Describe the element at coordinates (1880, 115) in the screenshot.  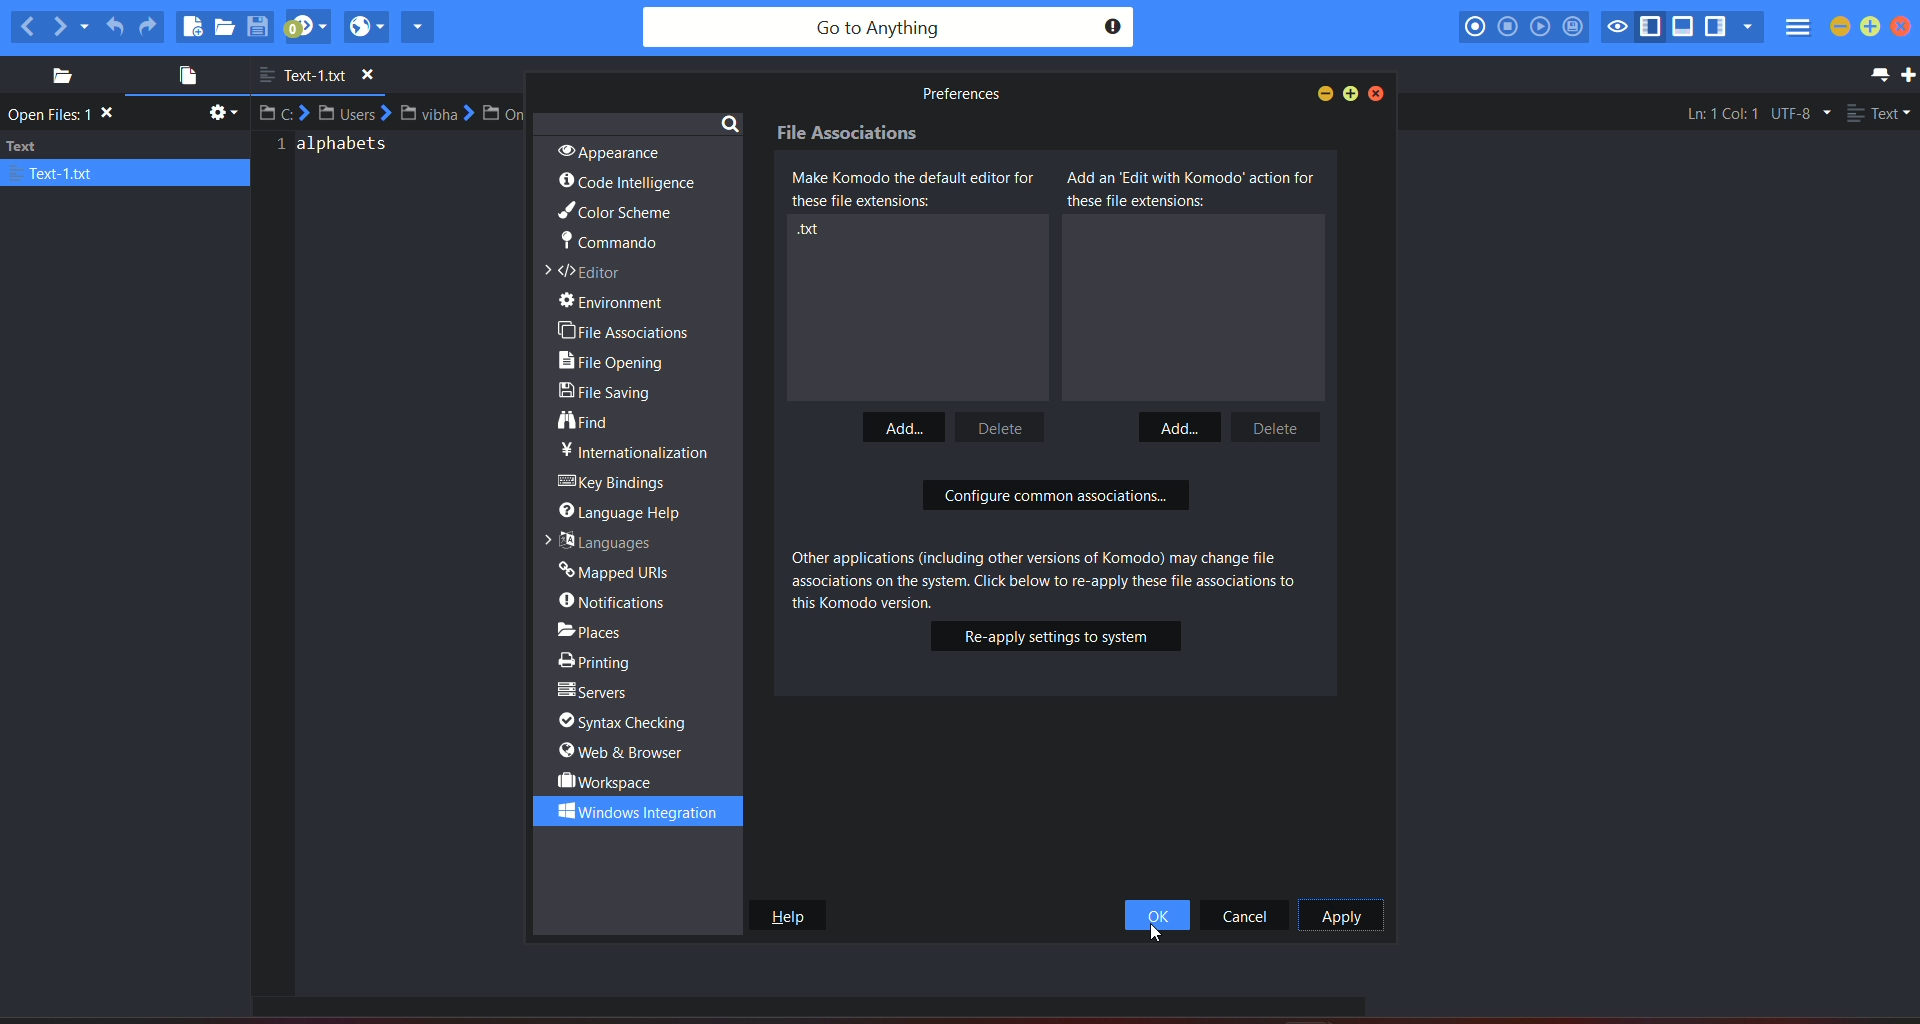
I see `file type` at that location.